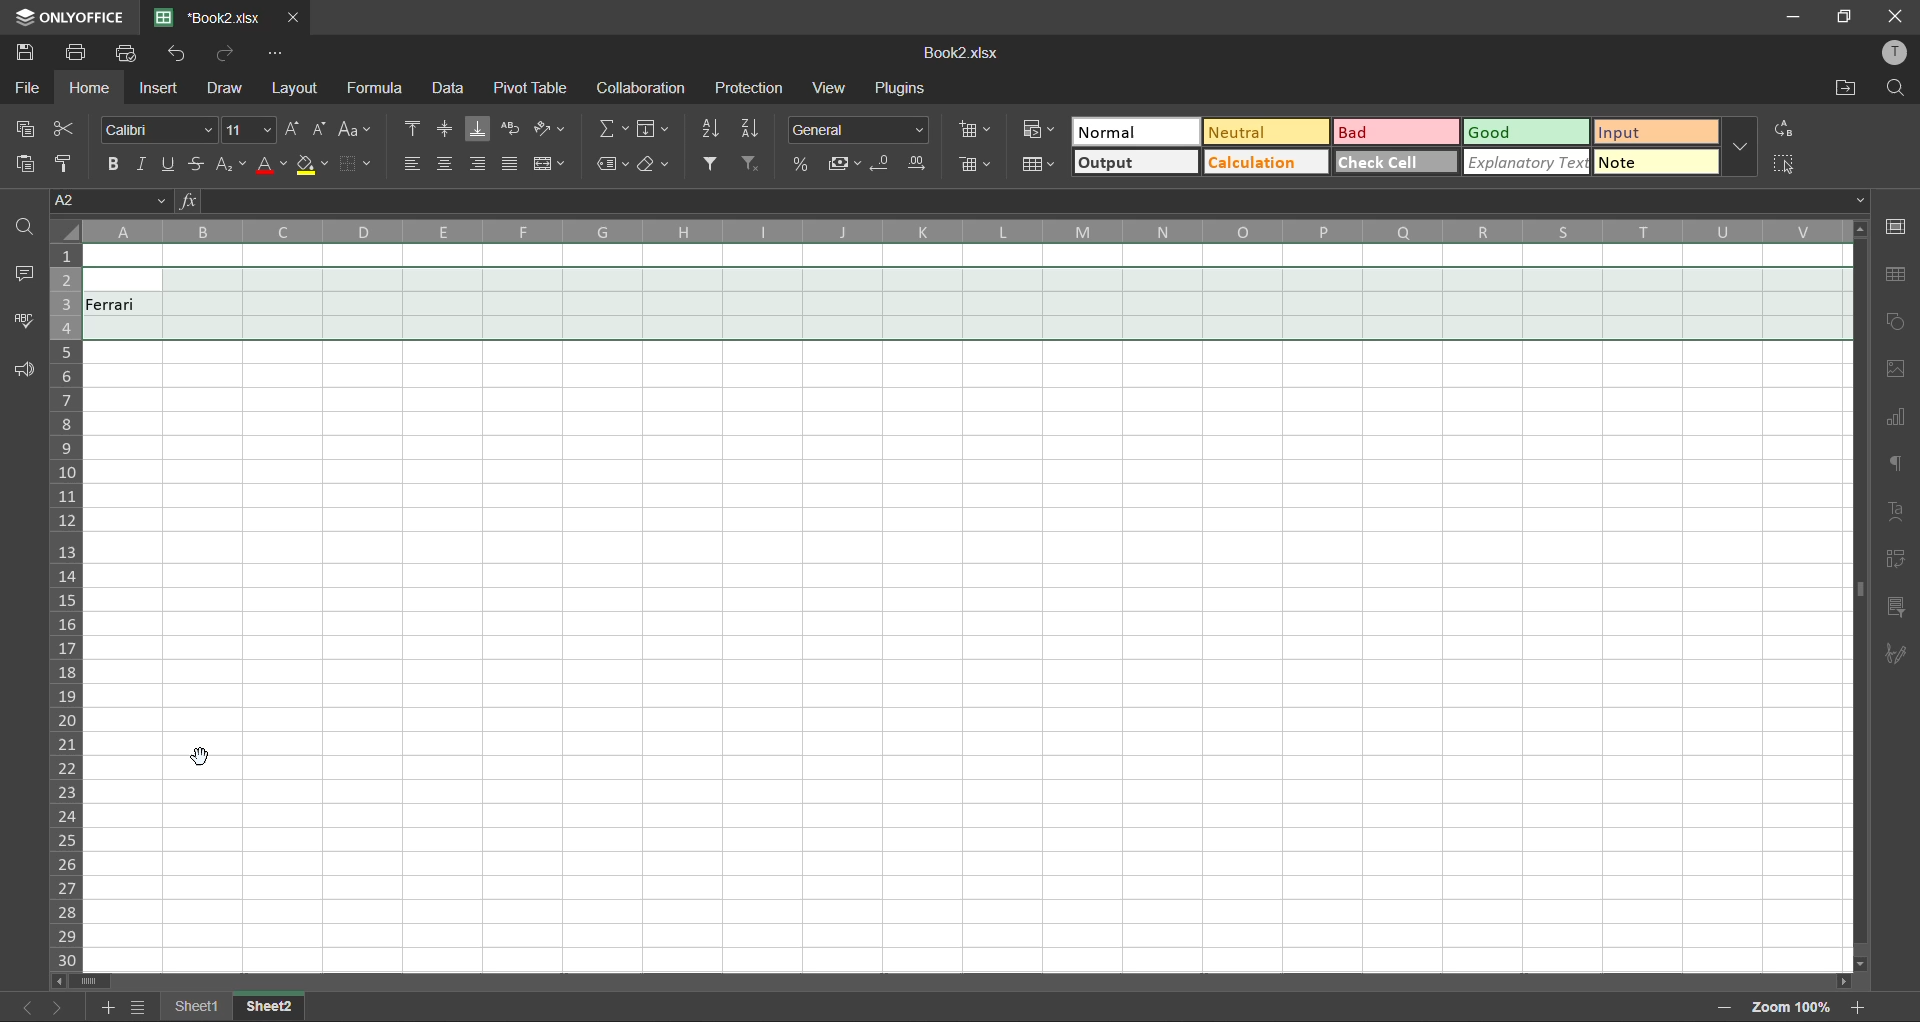  Describe the element at coordinates (1529, 131) in the screenshot. I see `good` at that location.